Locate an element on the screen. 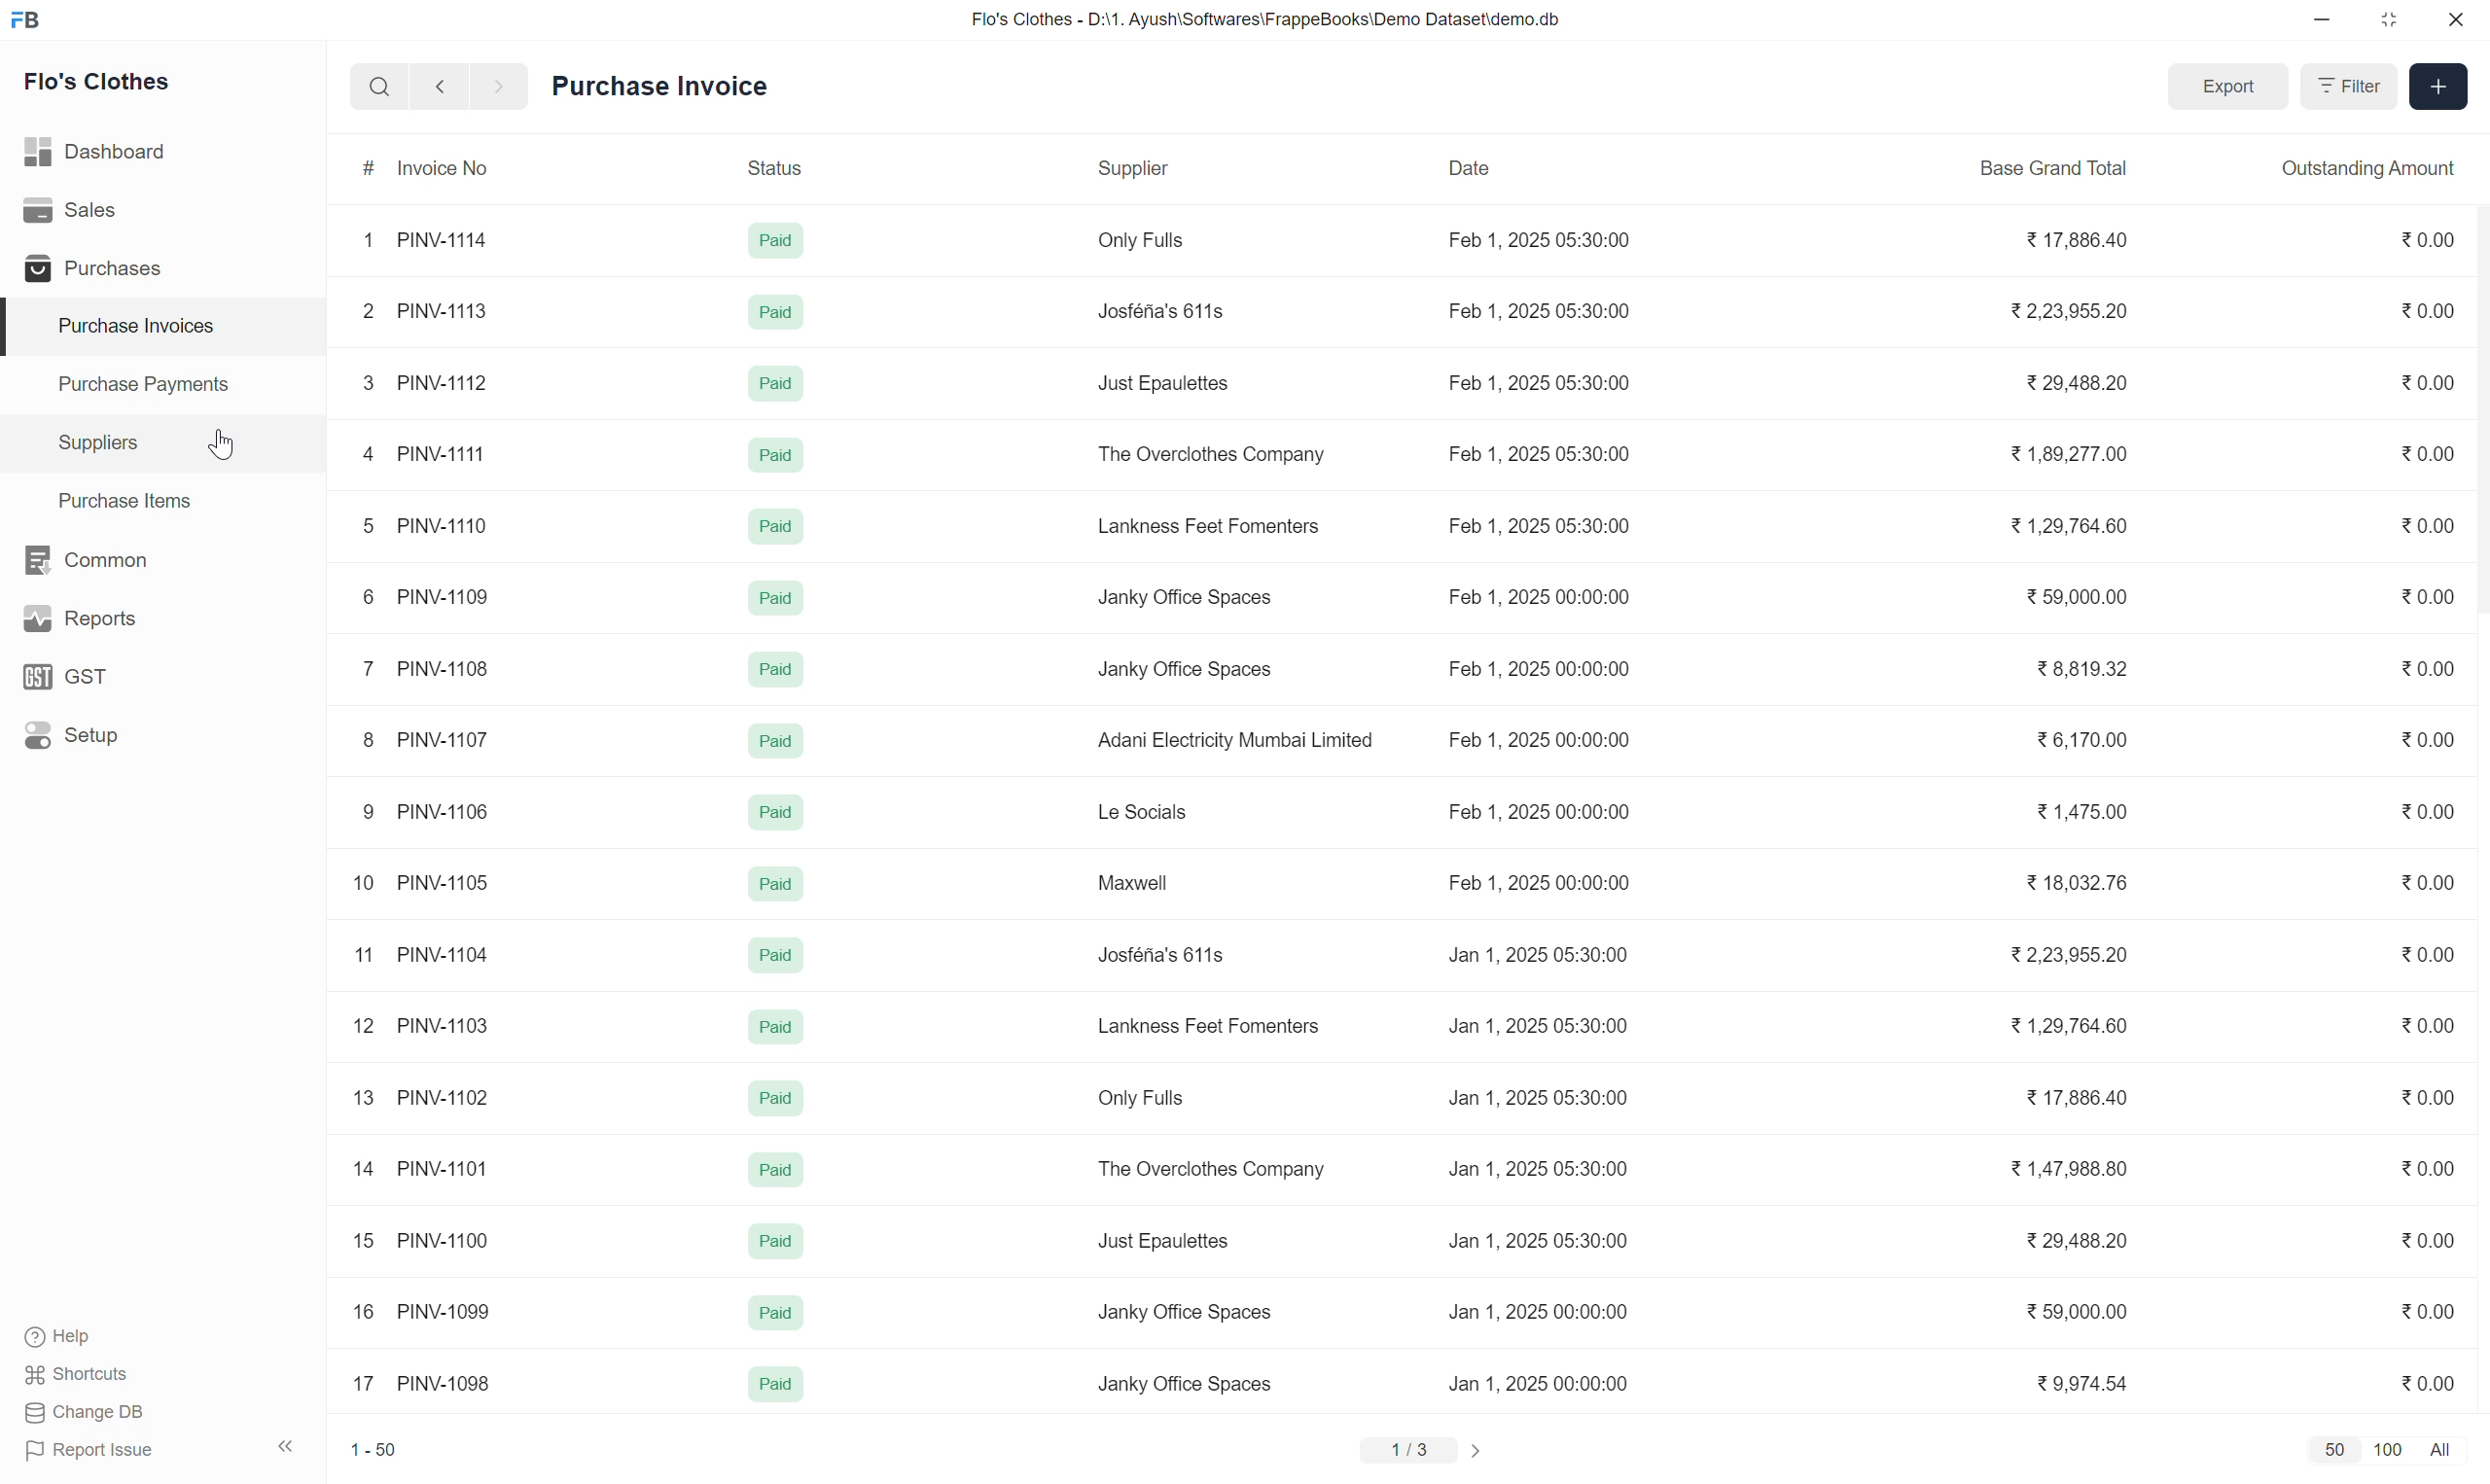 This screenshot has height=1484, width=2490. Feb 1, 2025 05:30:00 is located at coordinates (1540, 453).